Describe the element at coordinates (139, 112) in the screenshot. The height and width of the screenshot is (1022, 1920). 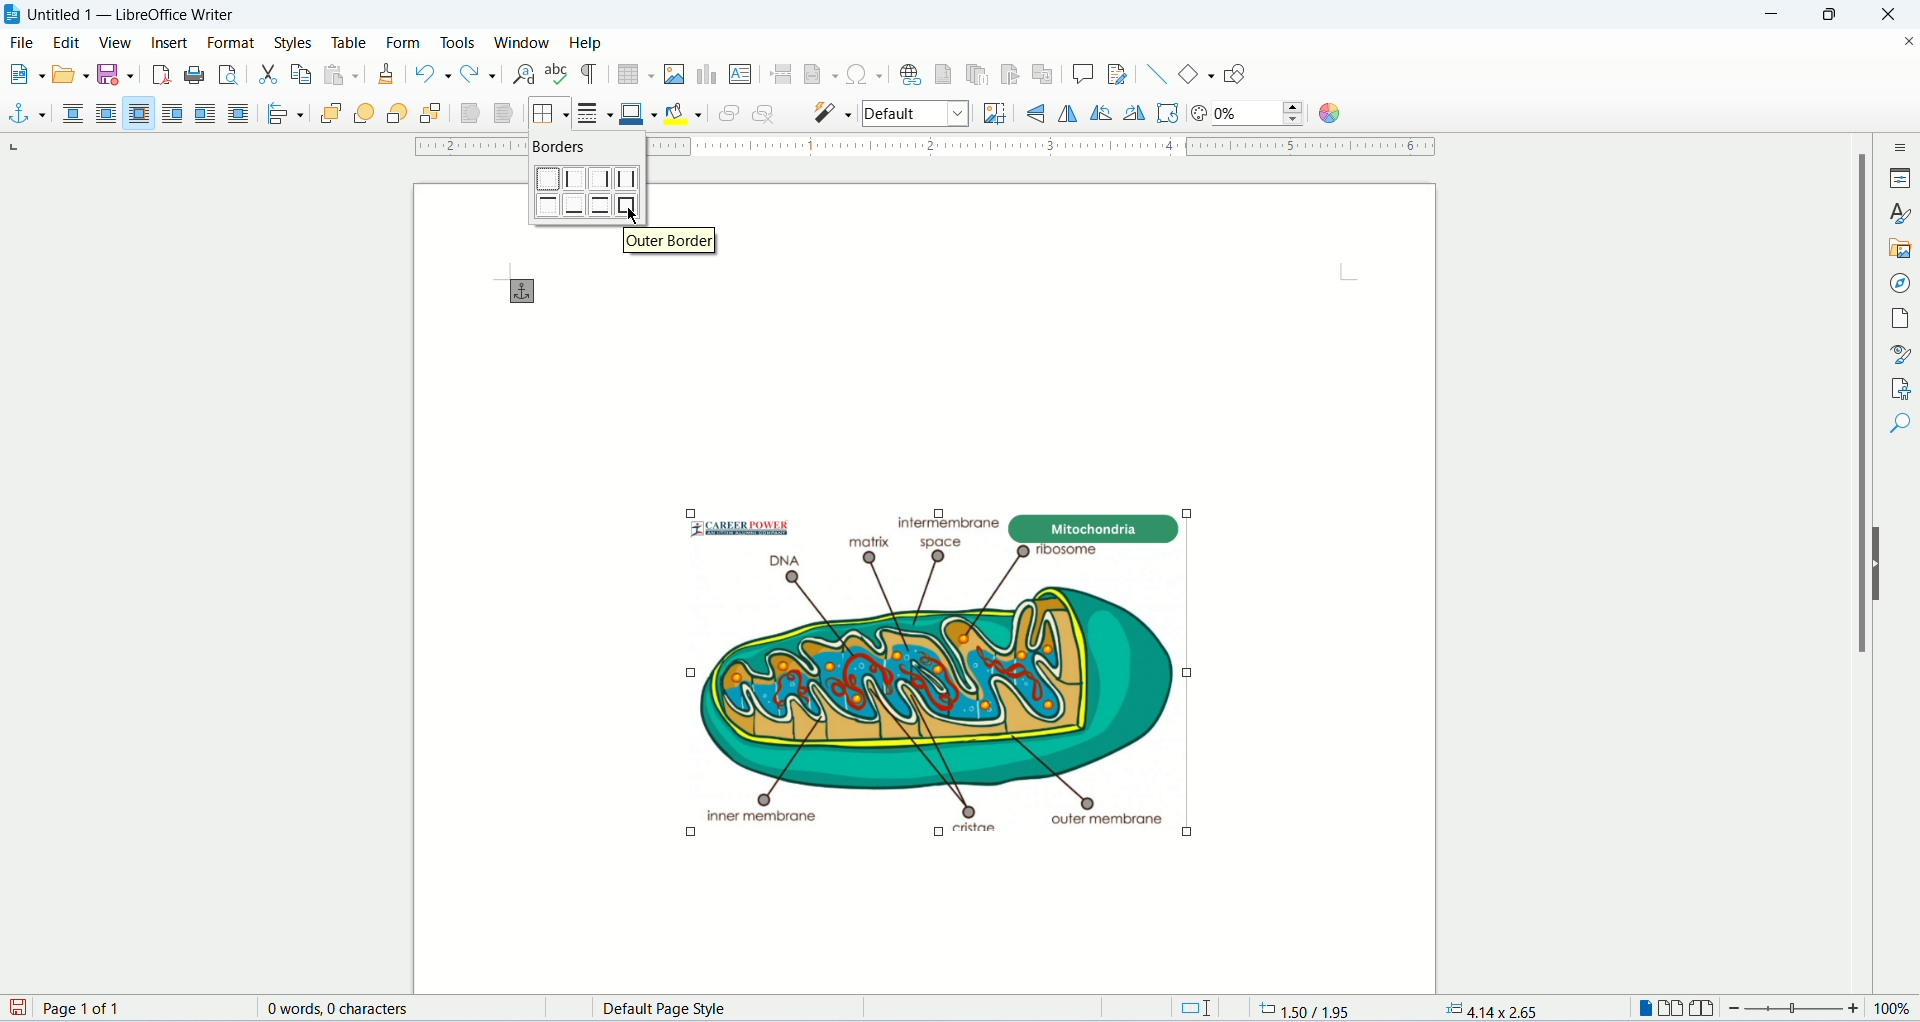
I see `optimal` at that location.